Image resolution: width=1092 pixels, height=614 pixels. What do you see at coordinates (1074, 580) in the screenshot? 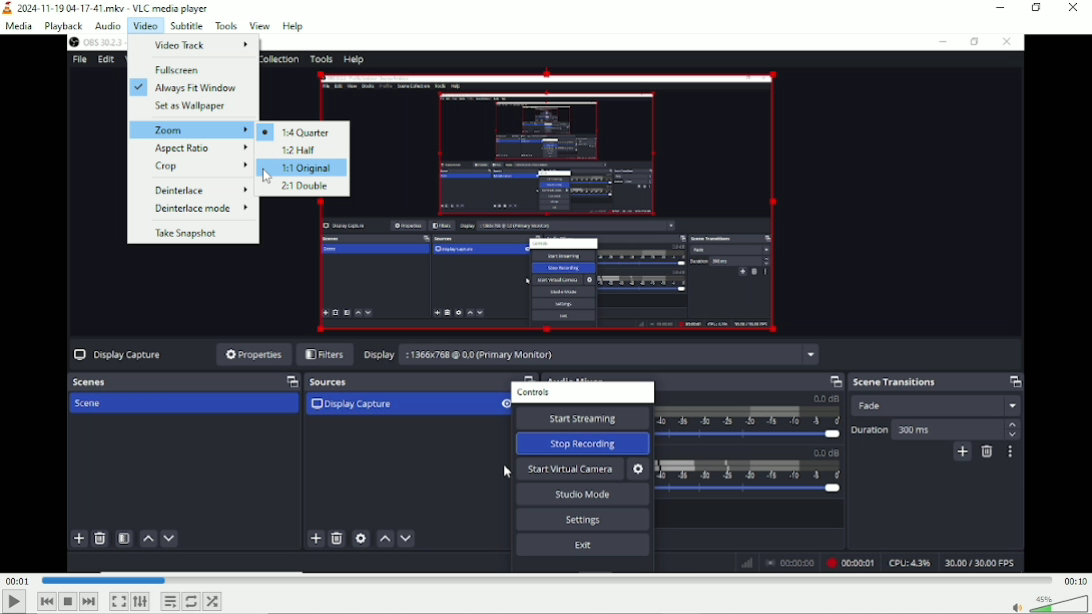
I see `Total duration` at bounding box center [1074, 580].